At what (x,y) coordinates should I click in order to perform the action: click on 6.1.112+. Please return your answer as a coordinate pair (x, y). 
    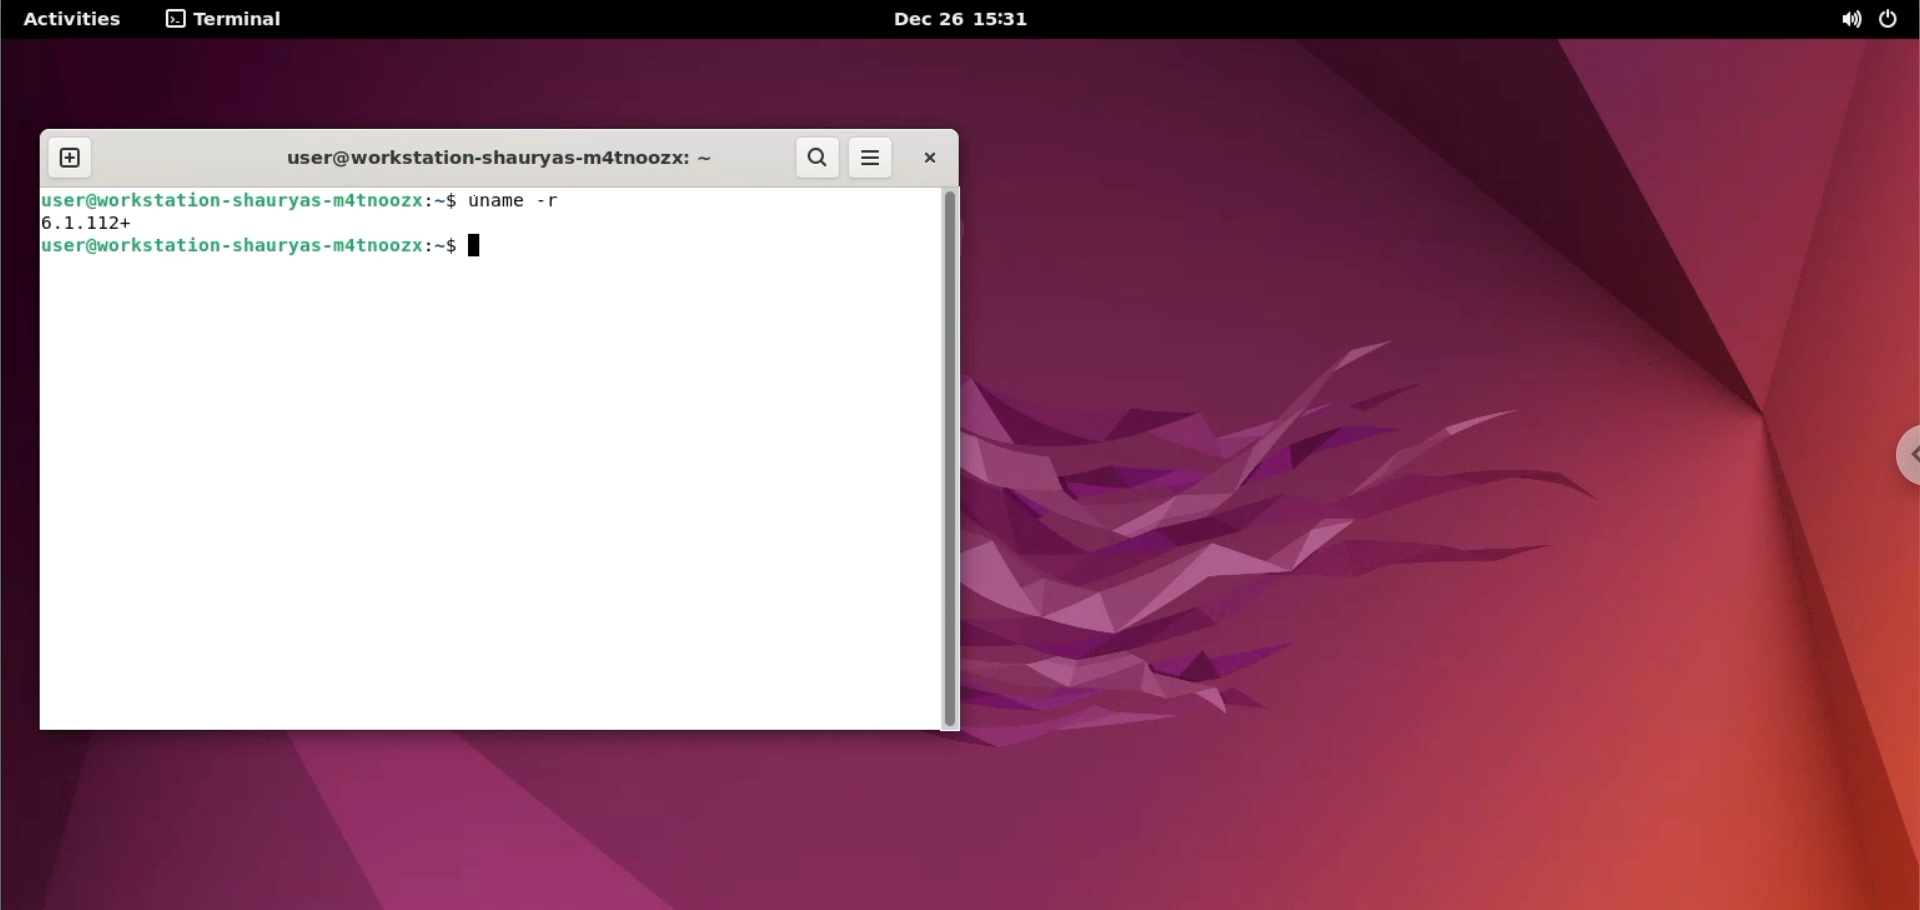
    Looking at the image, I should click on (97, 223).